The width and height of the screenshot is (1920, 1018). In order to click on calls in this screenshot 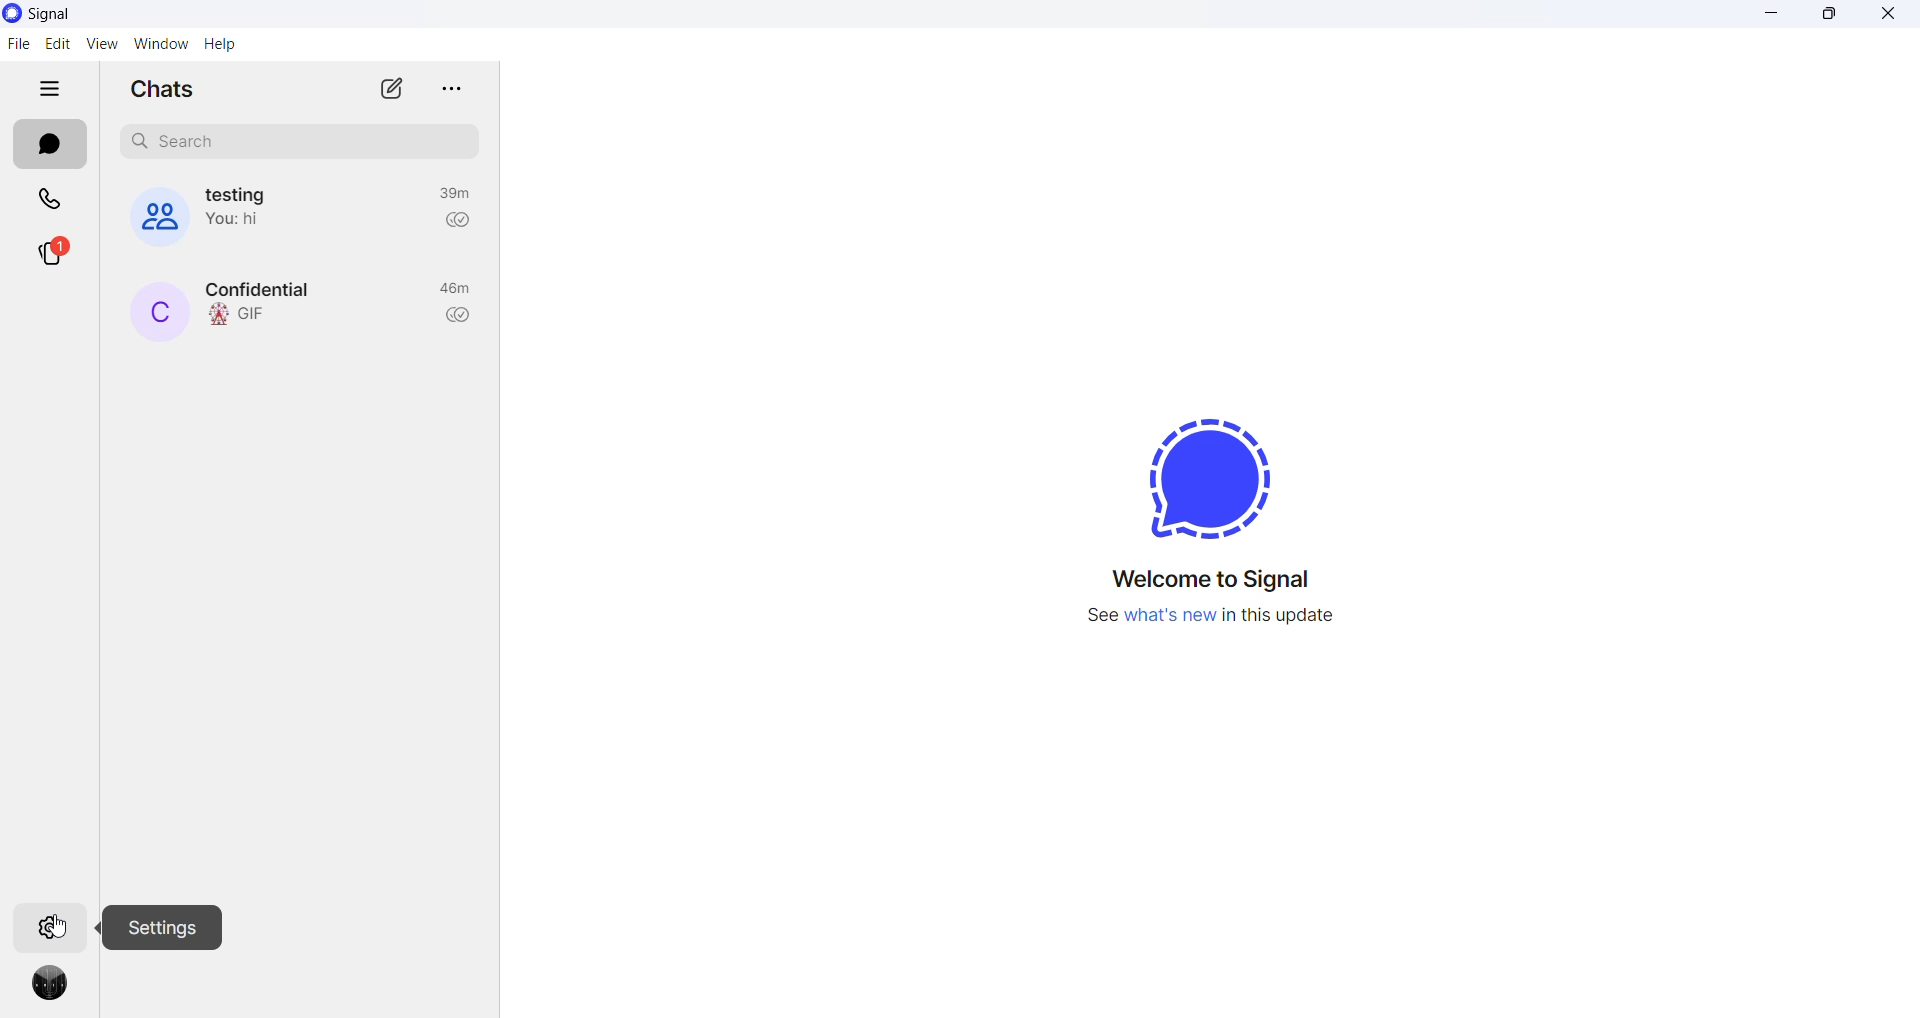, I will do `click(50, 201)`.